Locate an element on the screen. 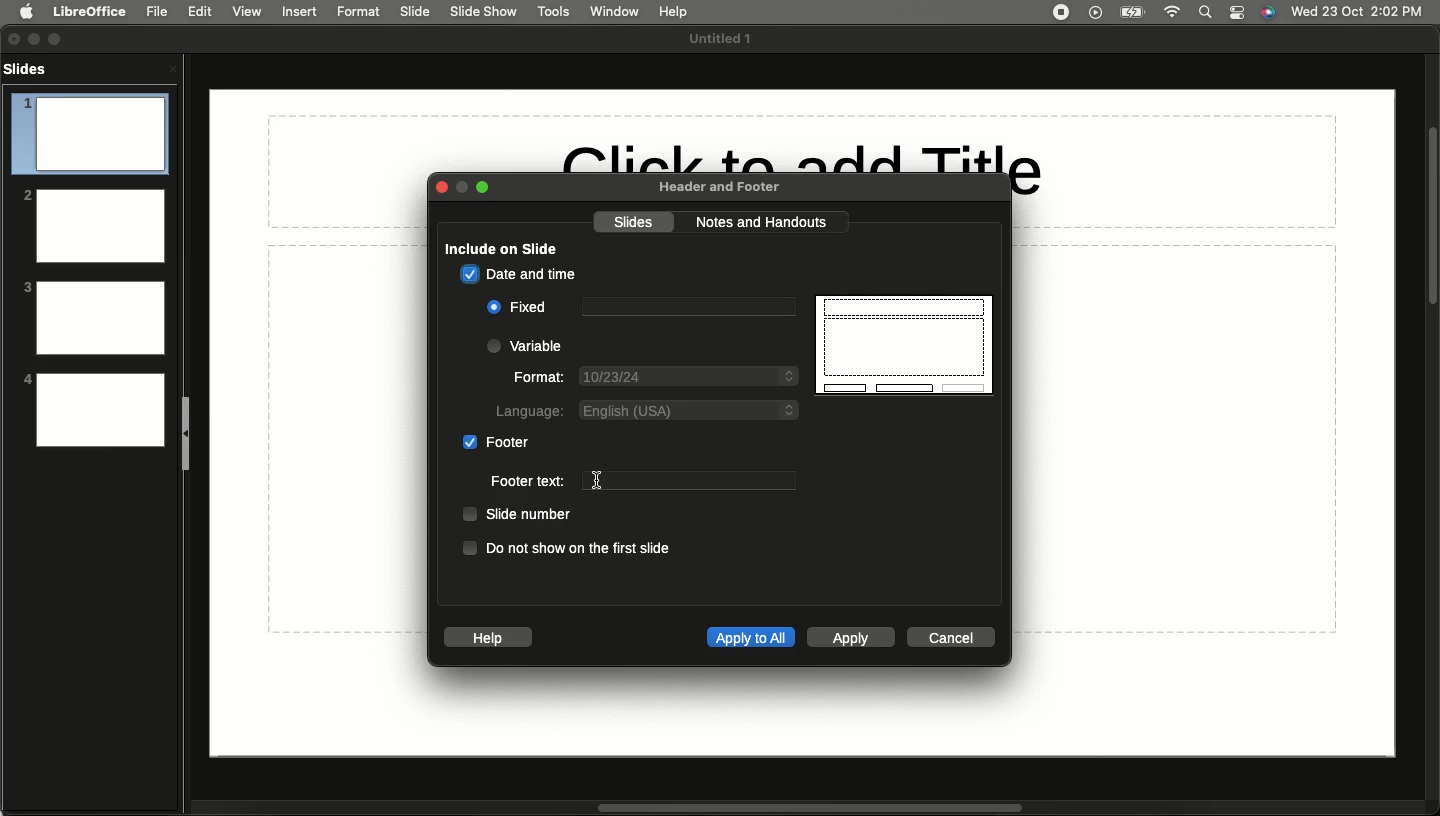 The image size is (1440, 816). Do not show on the first slide is located at coordinates (566, 548).